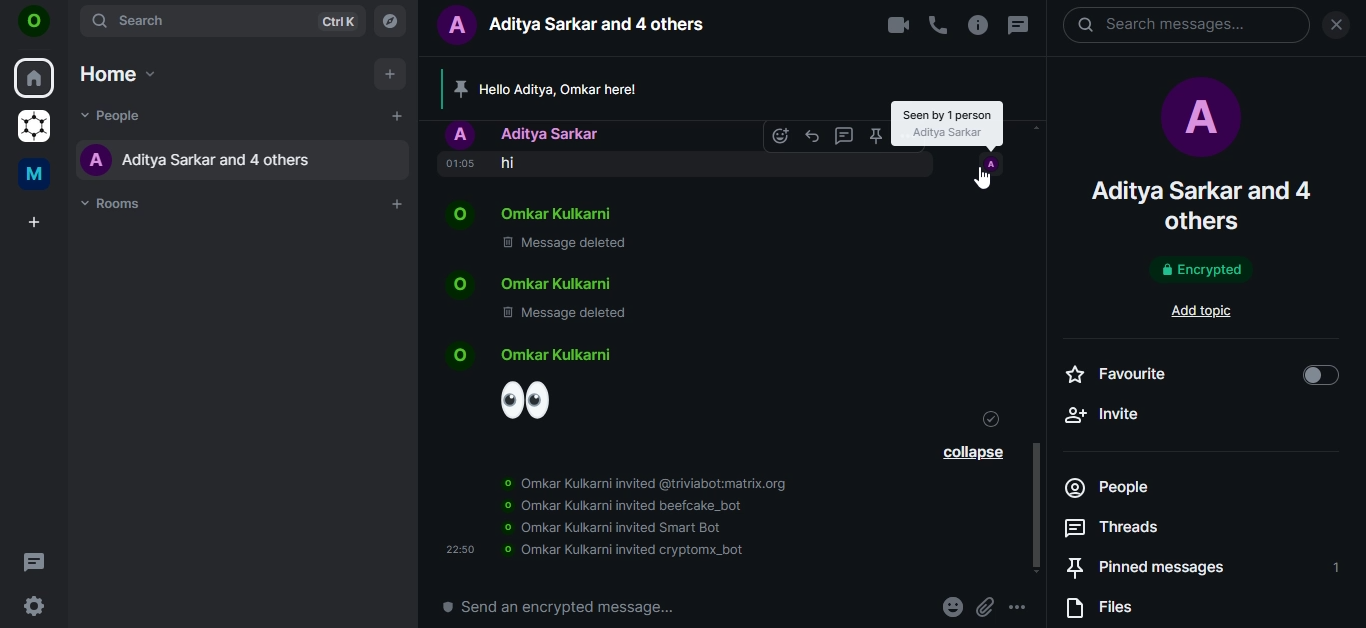  What do you see at coordinates (117, 70) in the screenshot?
I see `home` at bounding box center [117, 70].